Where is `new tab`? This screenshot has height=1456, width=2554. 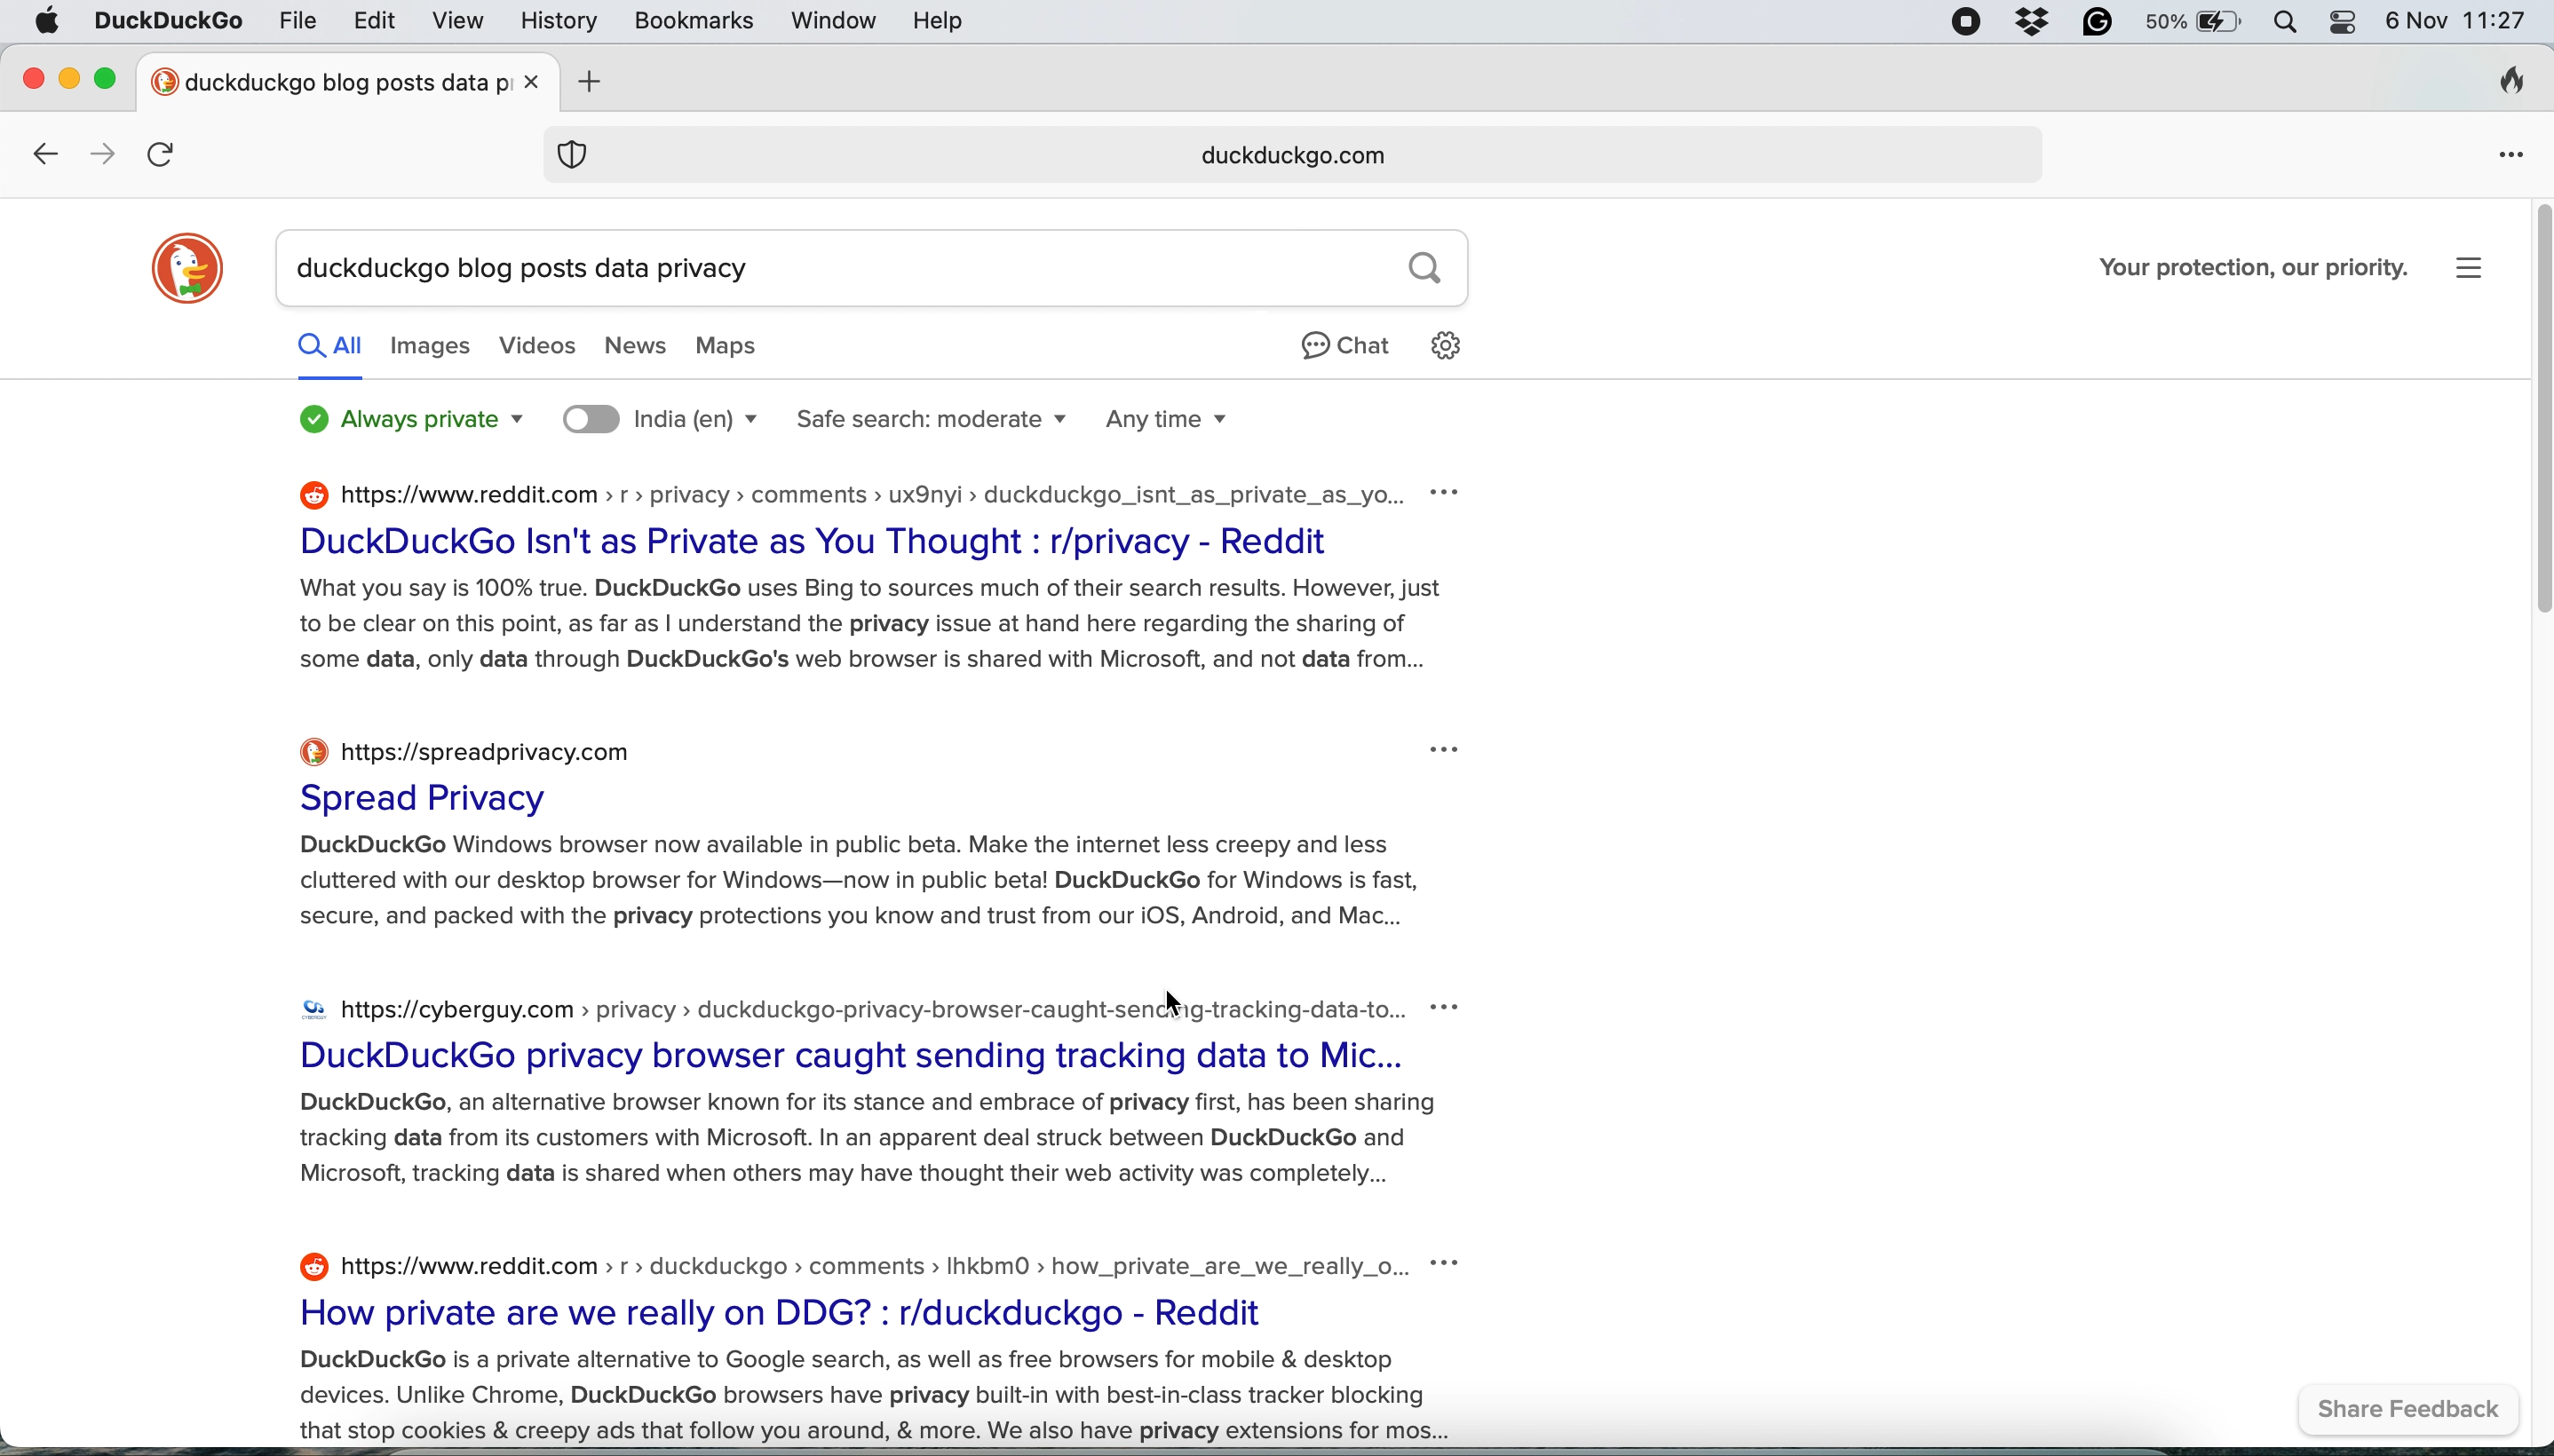
new tab is located at coordinates (588, 77).